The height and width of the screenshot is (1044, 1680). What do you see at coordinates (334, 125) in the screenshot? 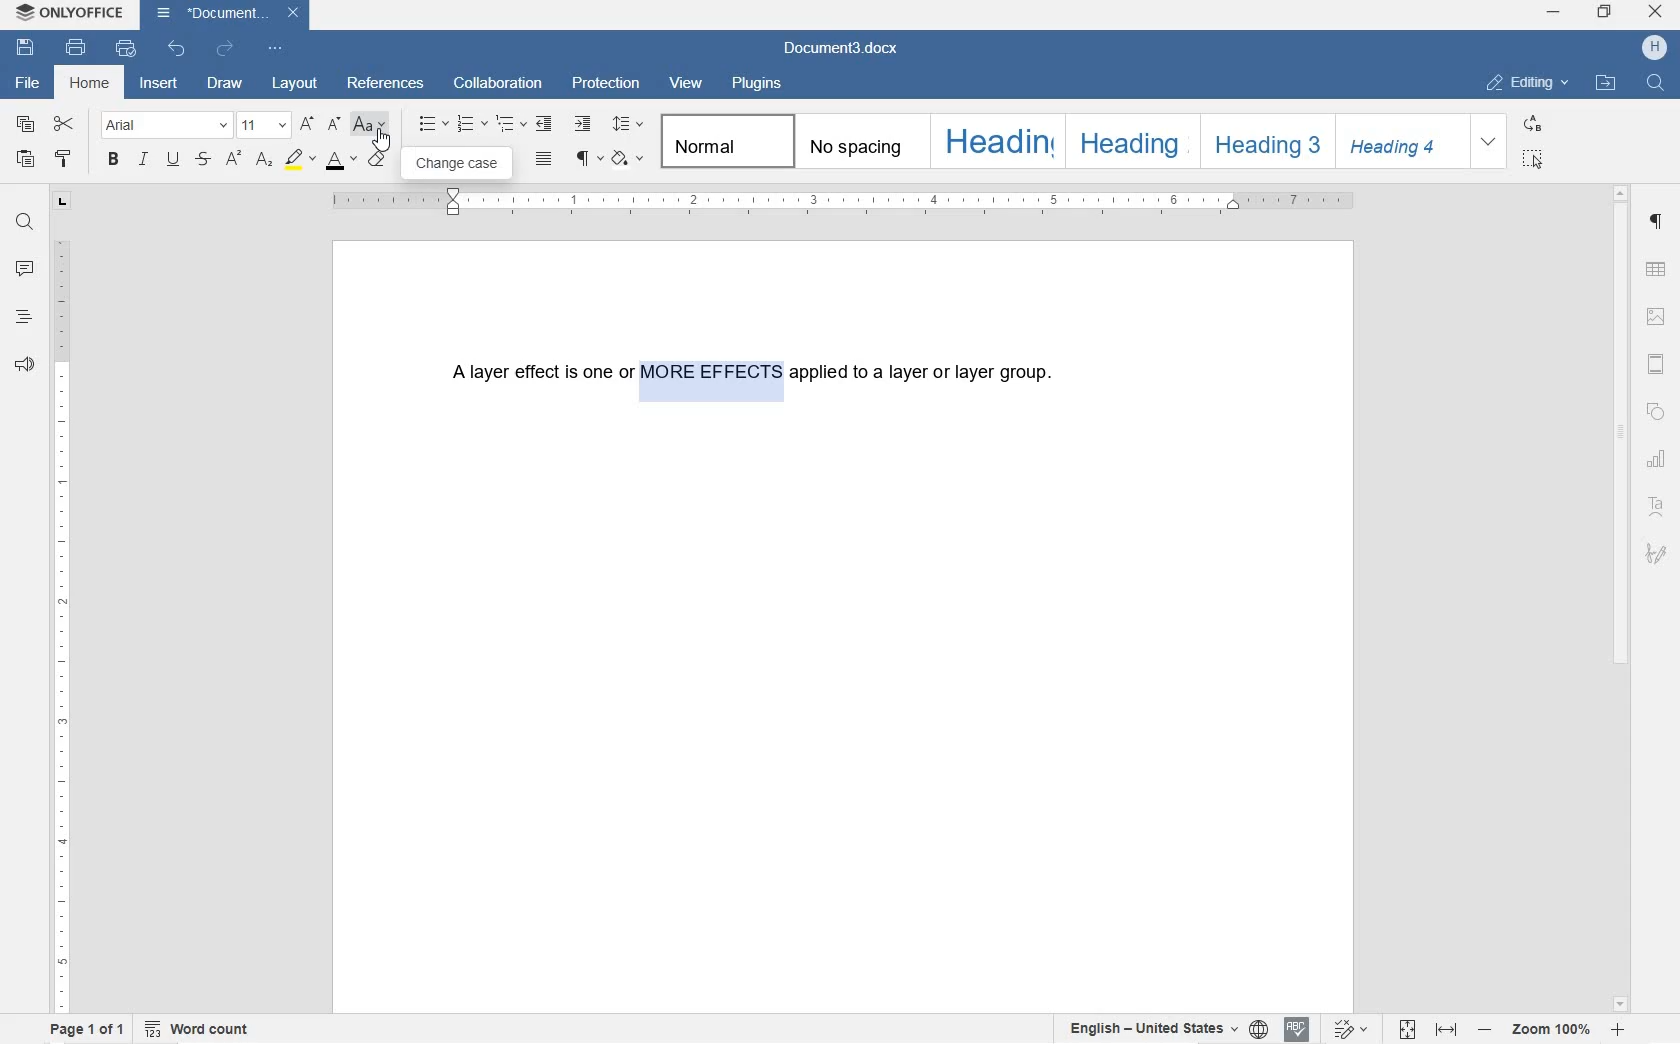
I see `INCREMENT FONT SIZE` at bounding box center [334, 125].